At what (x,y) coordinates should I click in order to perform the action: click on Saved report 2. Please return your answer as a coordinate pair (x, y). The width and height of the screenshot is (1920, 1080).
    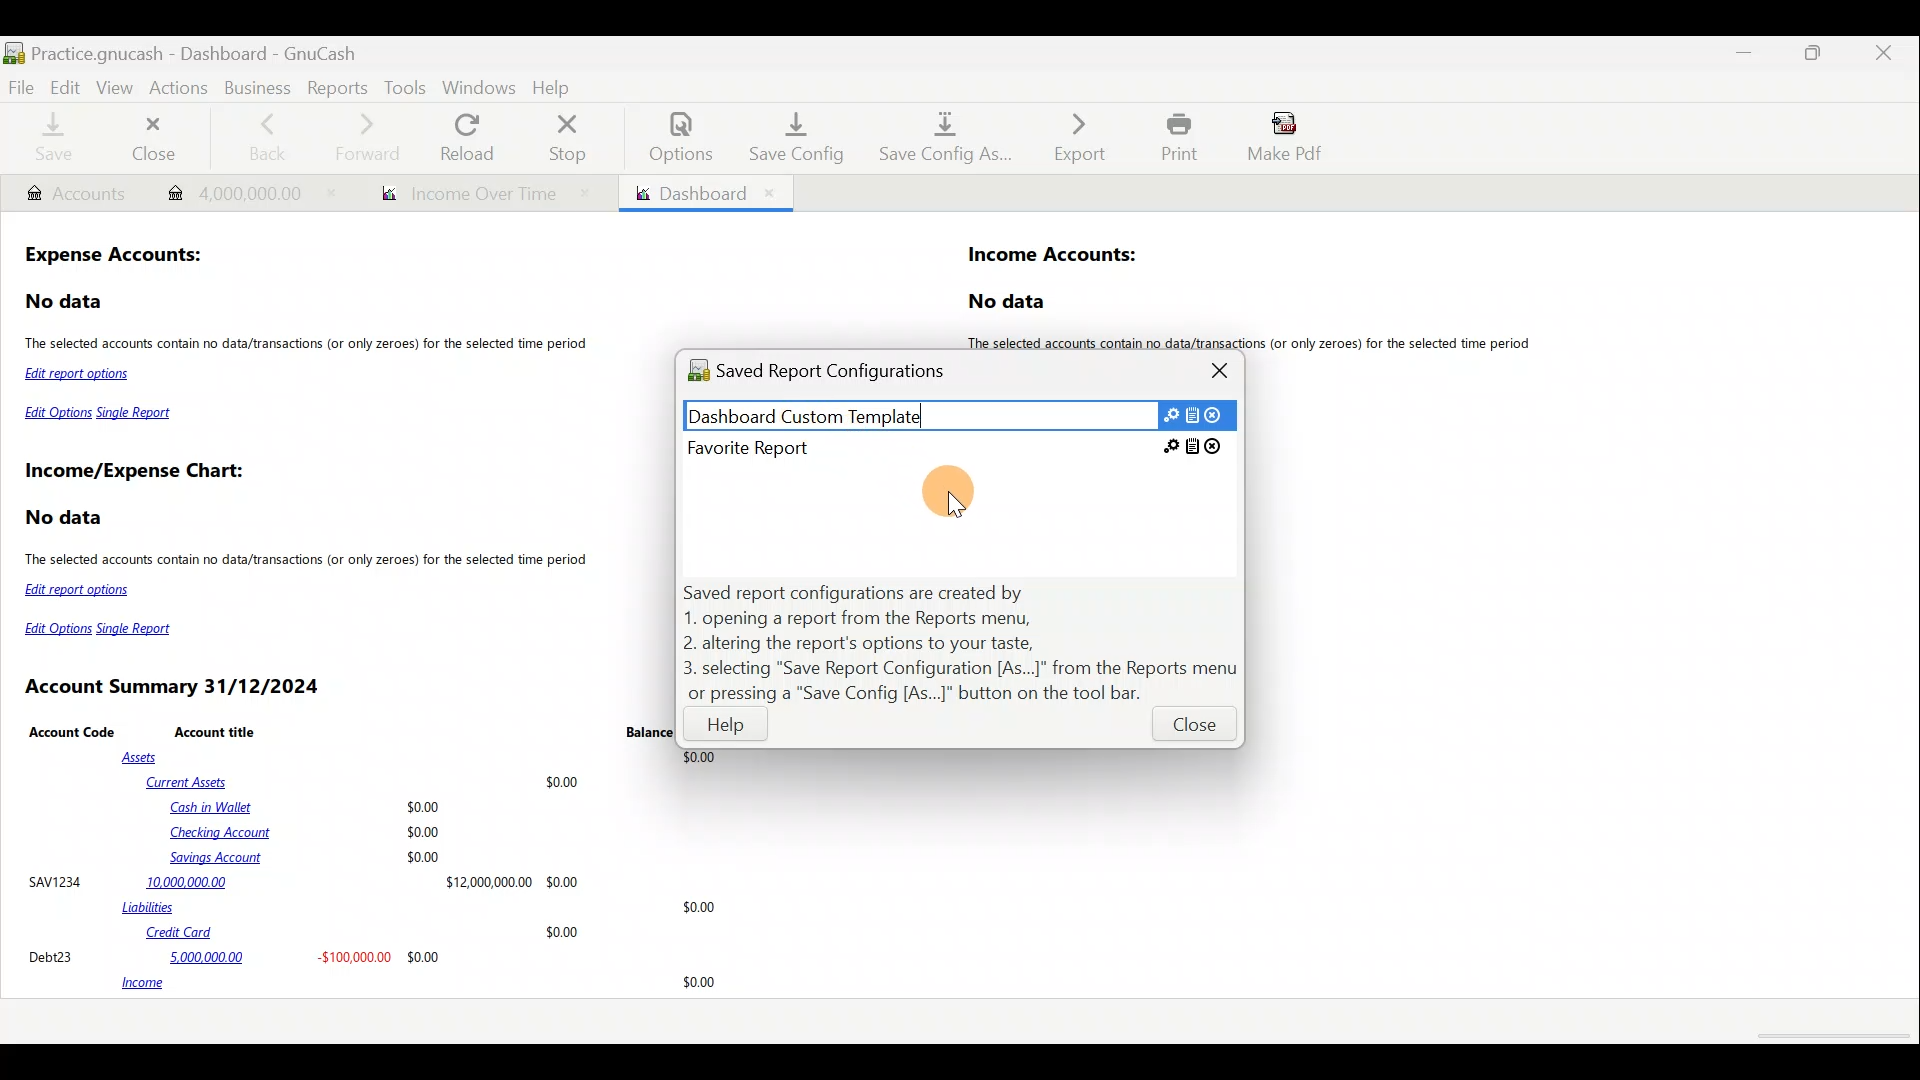
    Looking at the image, I should click on (956, 447).